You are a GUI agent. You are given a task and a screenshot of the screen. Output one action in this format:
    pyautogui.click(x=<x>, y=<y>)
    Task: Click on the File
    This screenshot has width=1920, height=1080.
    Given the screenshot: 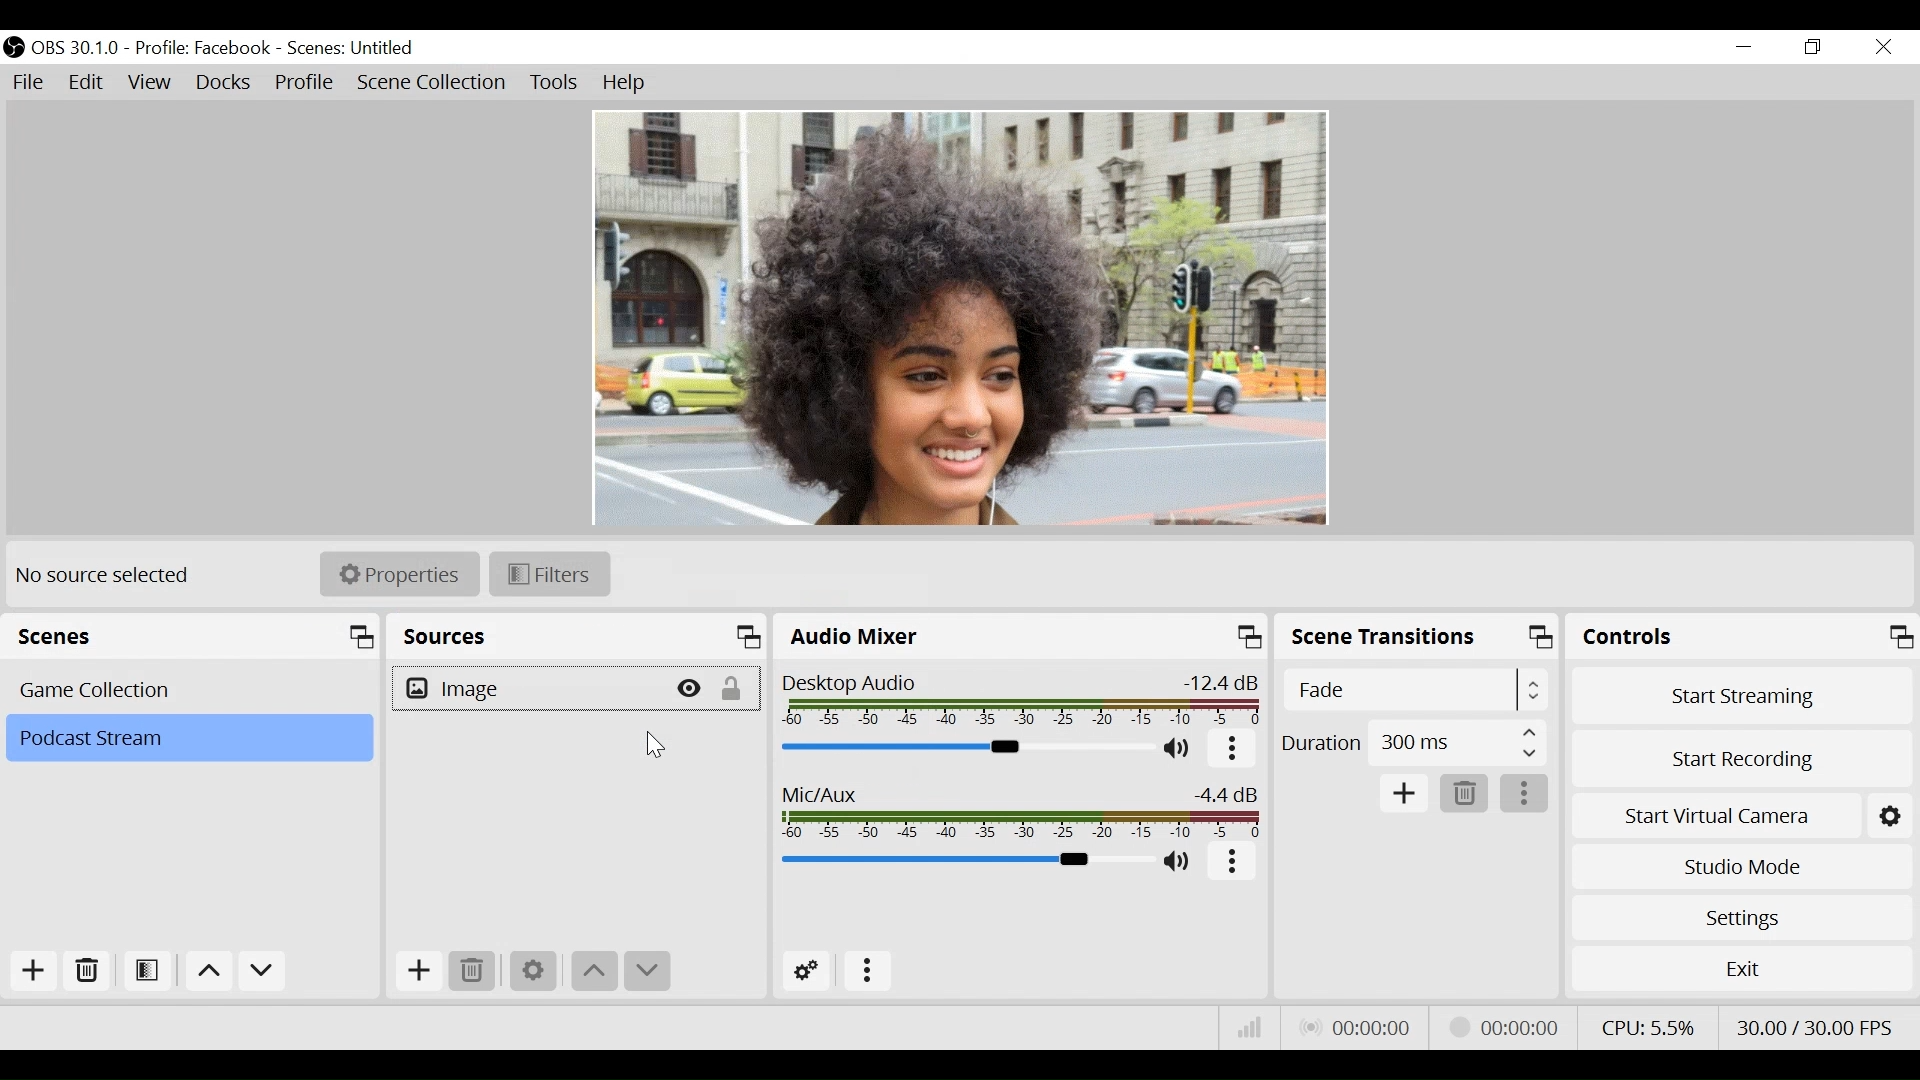 What is the action you would take?
    pyautogui.click(x=31, y=82)
    